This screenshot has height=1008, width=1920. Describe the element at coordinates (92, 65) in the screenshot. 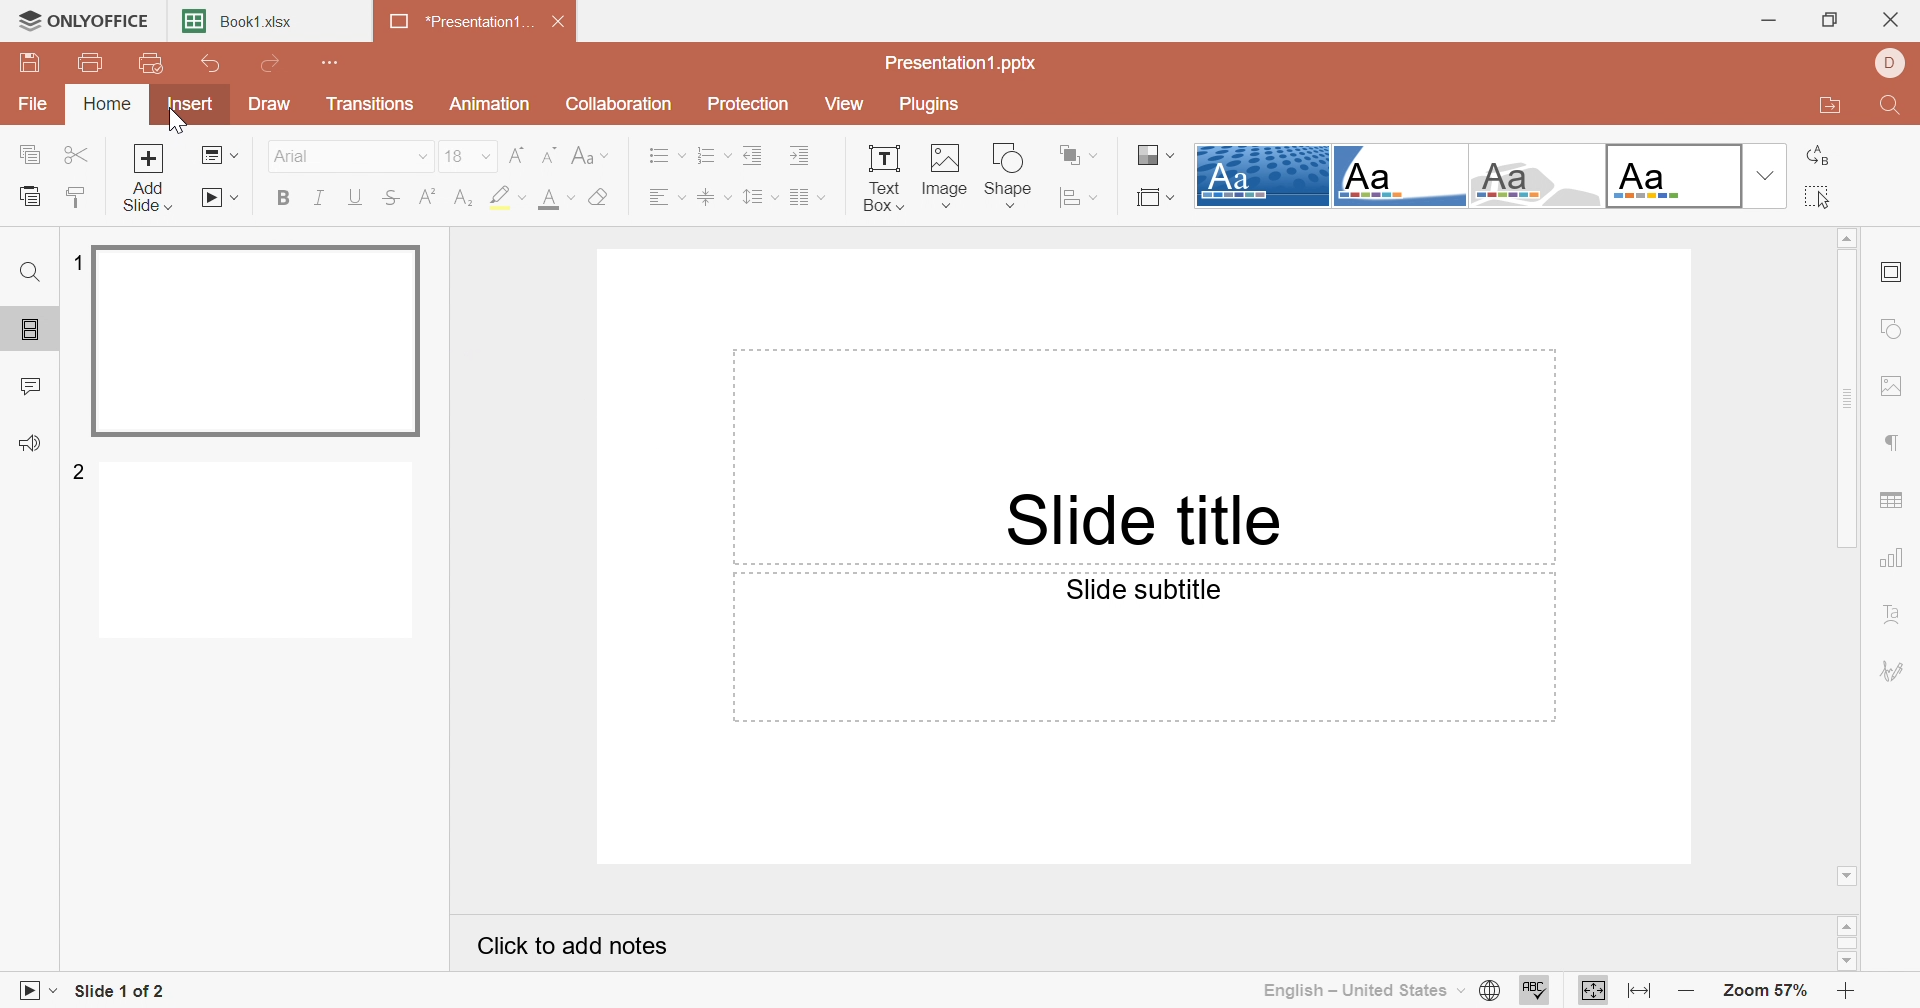

I see `Print` at that location.